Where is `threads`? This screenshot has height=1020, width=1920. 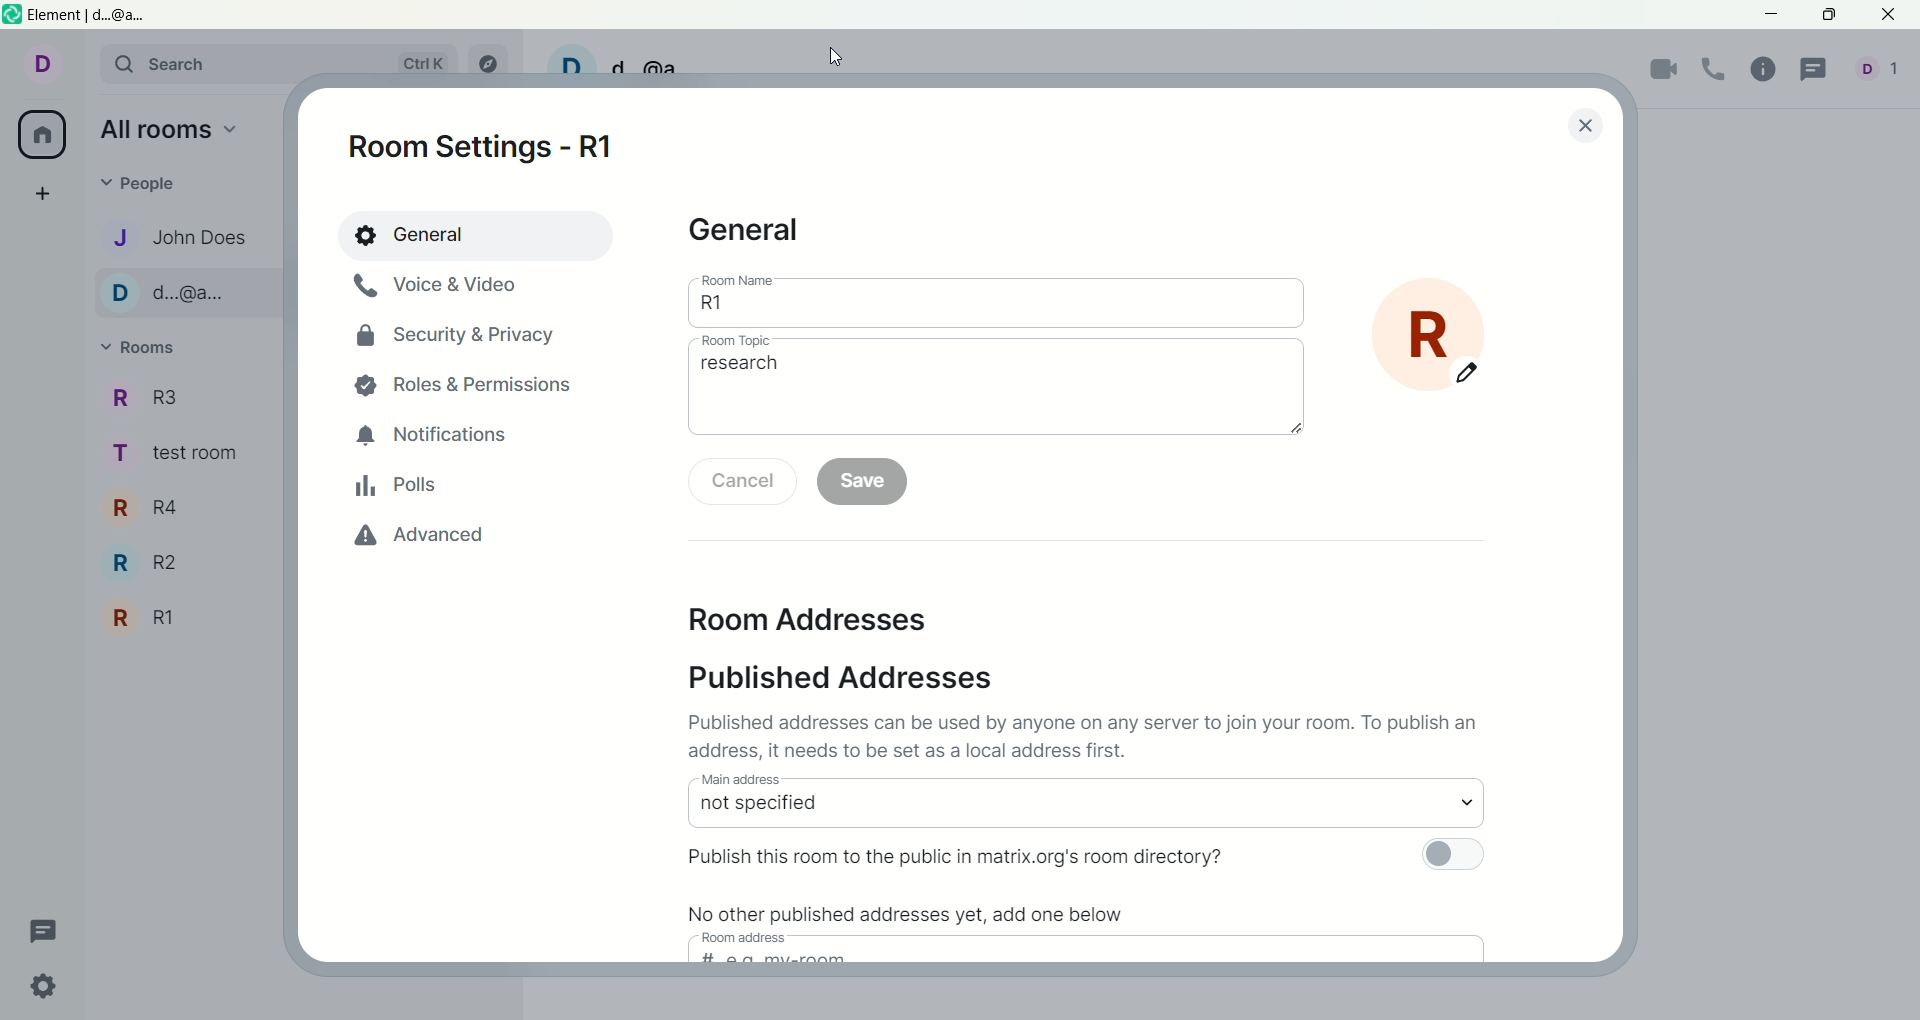 threads is located at coordinates (38, 930).